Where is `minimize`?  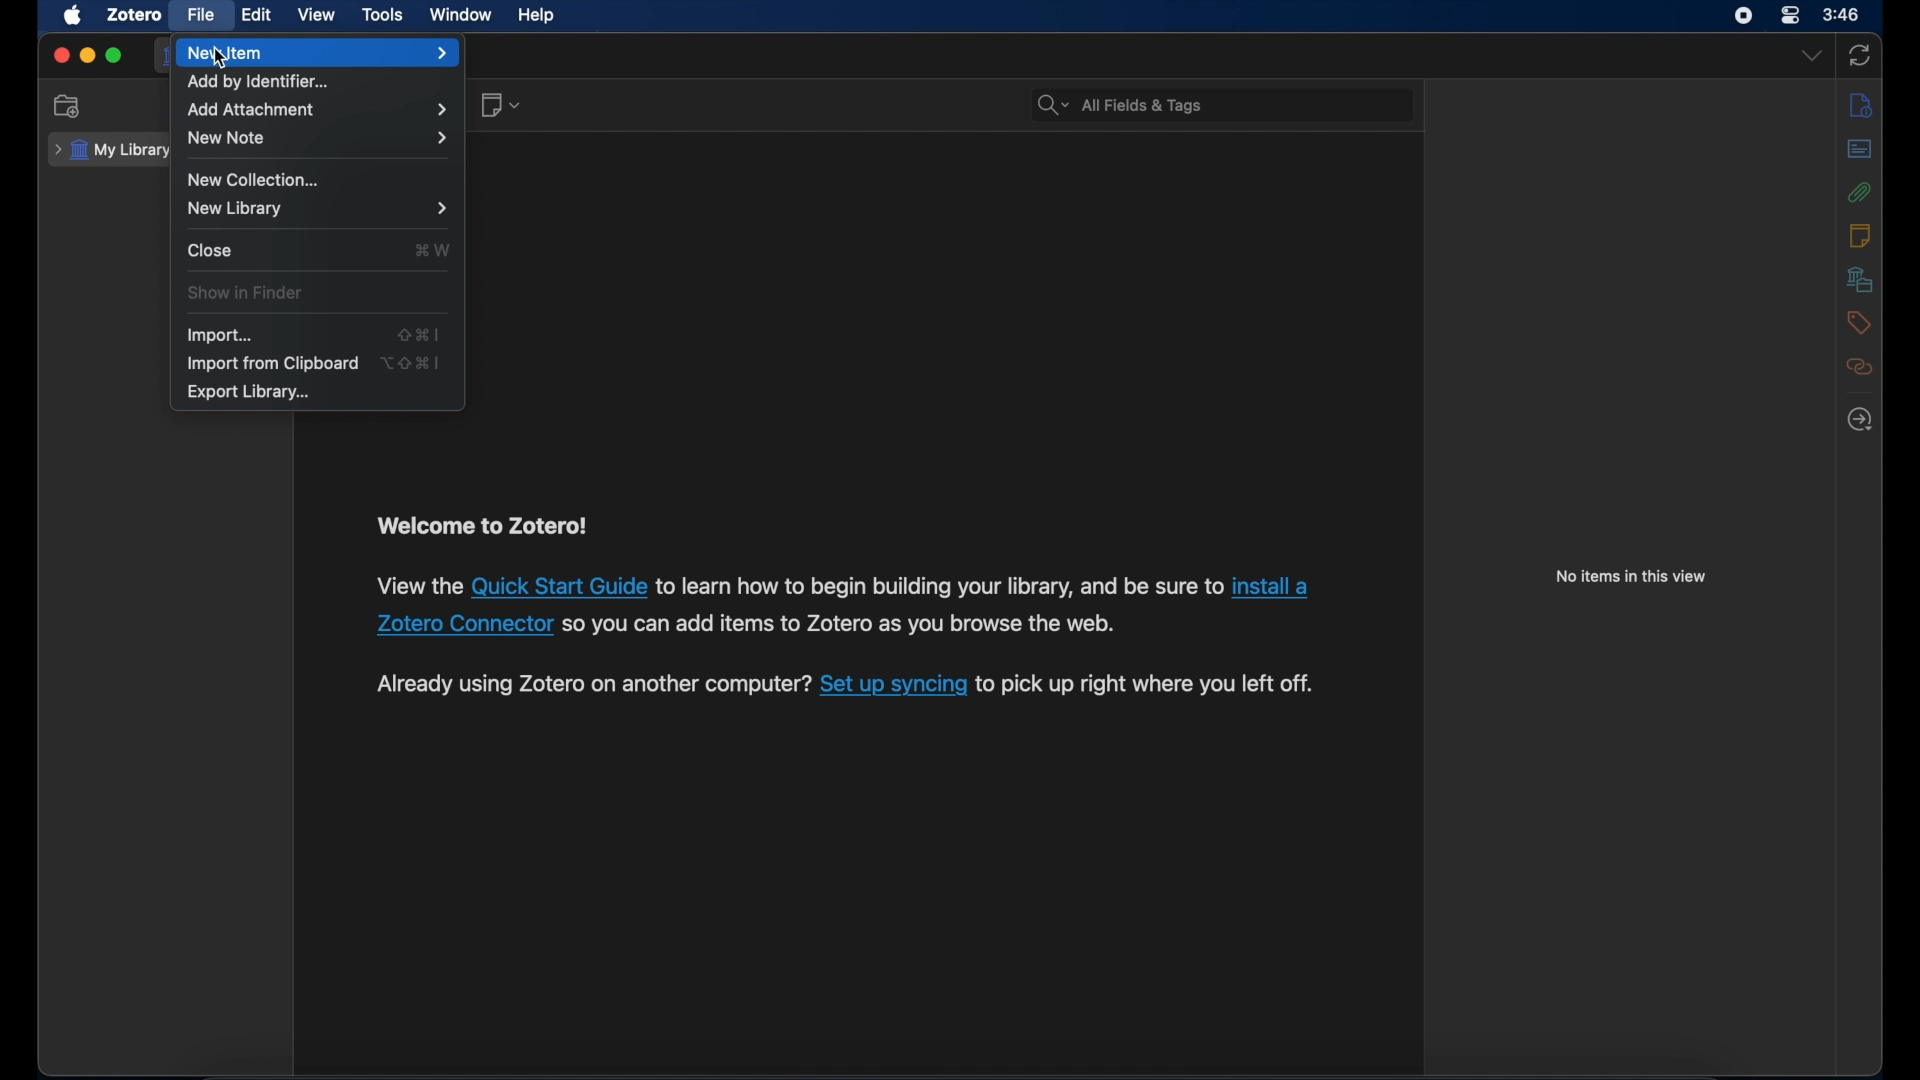 minimize is located at coordinates (86, 55).